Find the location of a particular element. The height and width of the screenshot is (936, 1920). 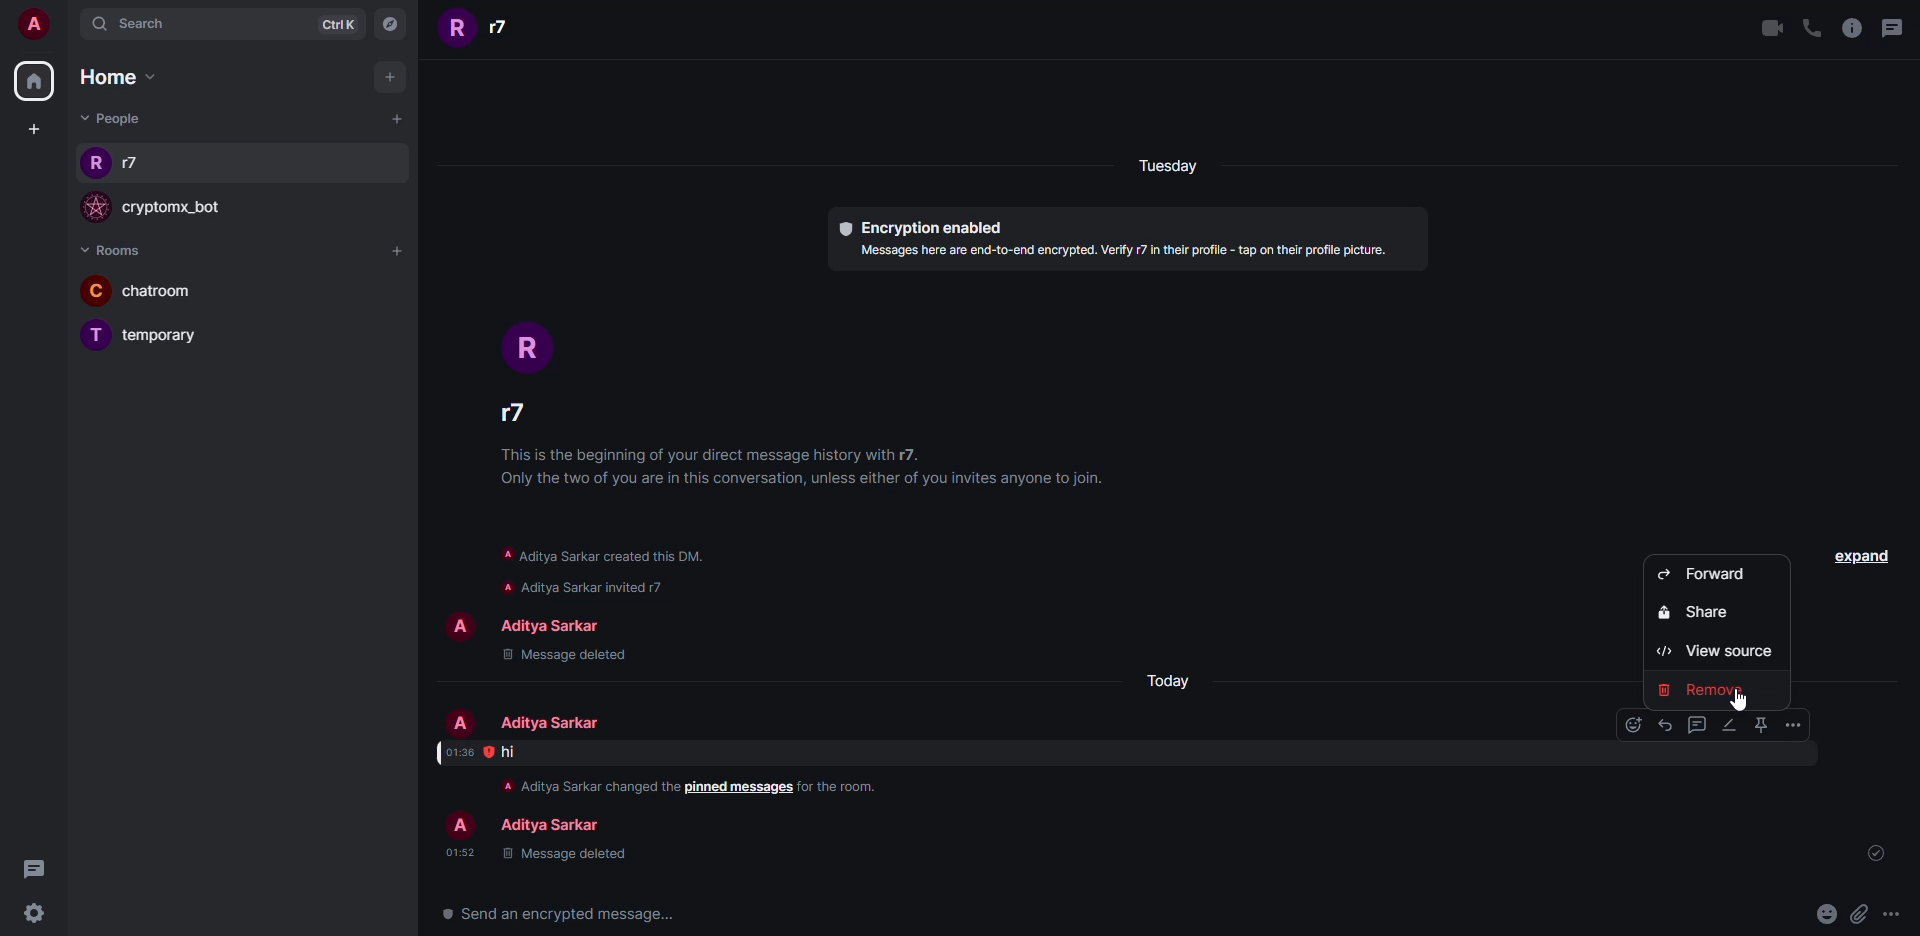

day is located at coordinates (1192, 168).